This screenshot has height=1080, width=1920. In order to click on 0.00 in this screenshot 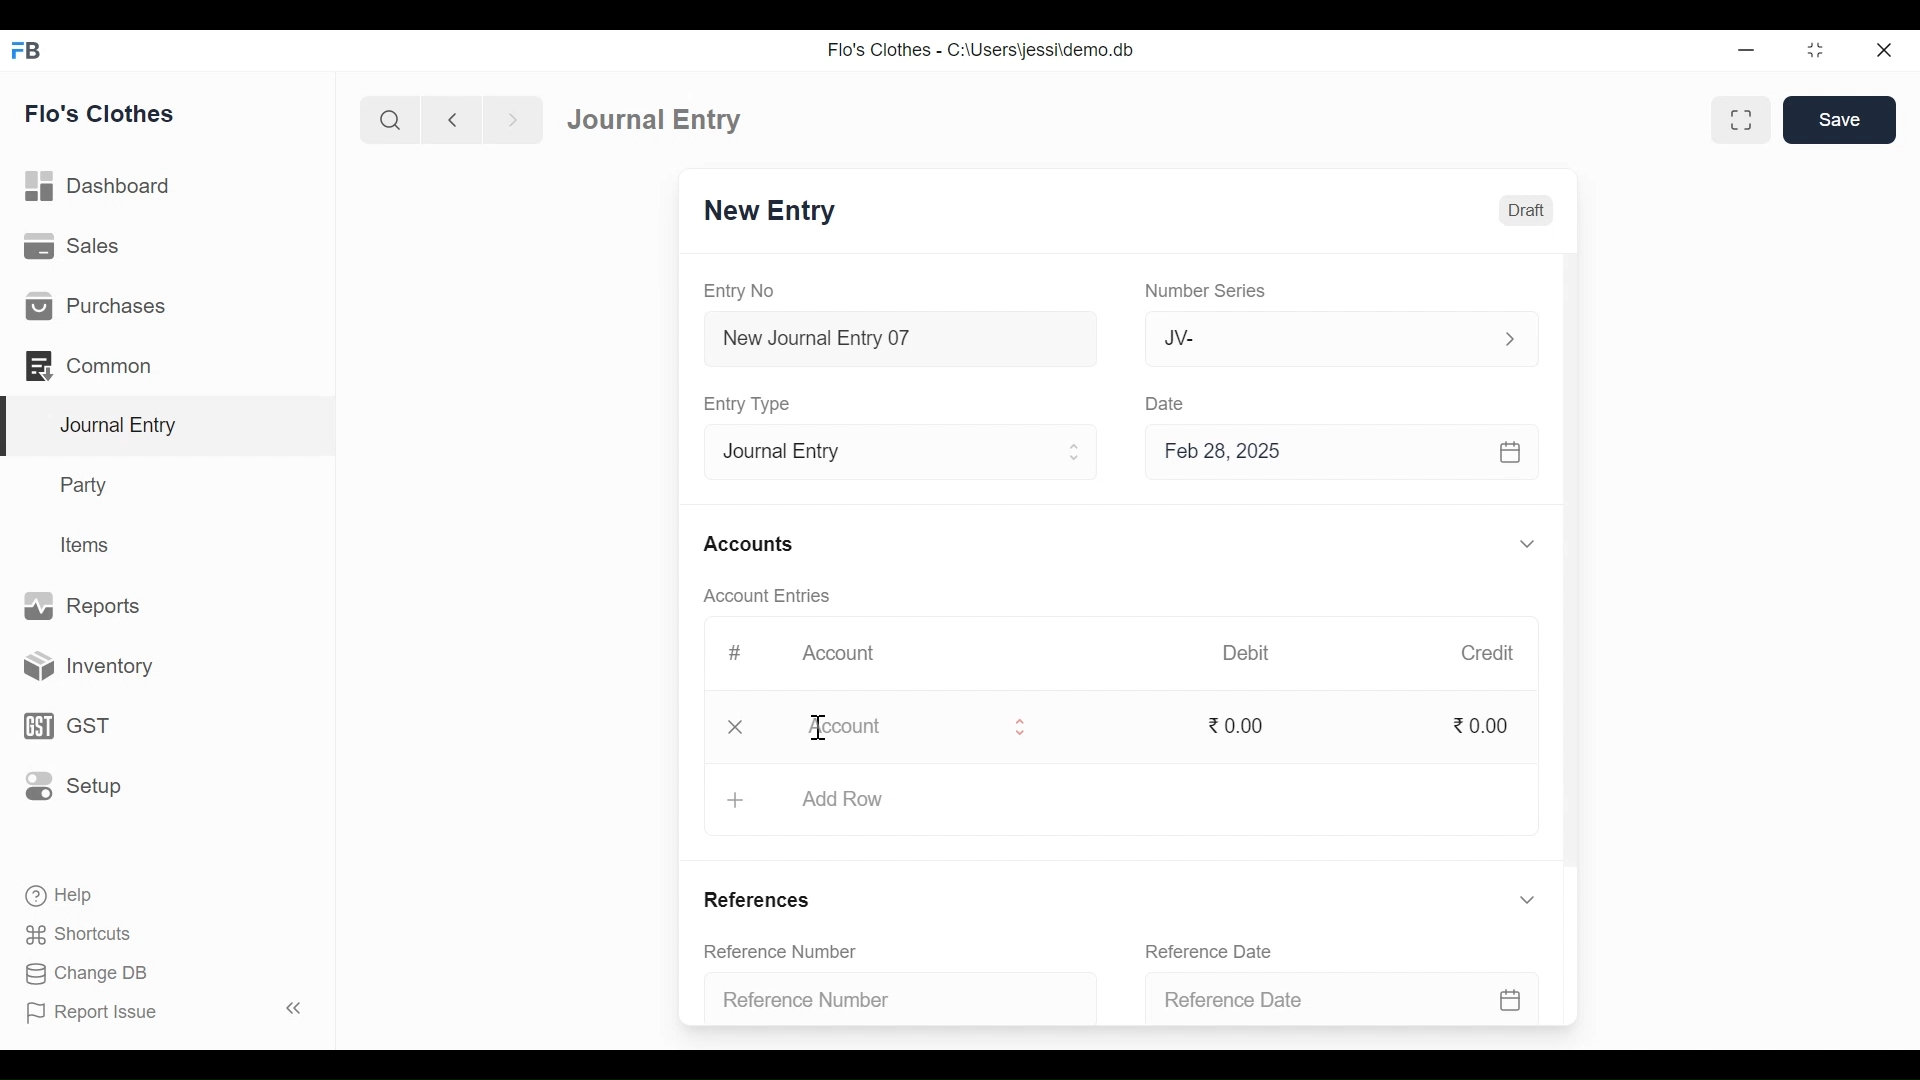, I will do `click(1485, 726)`.